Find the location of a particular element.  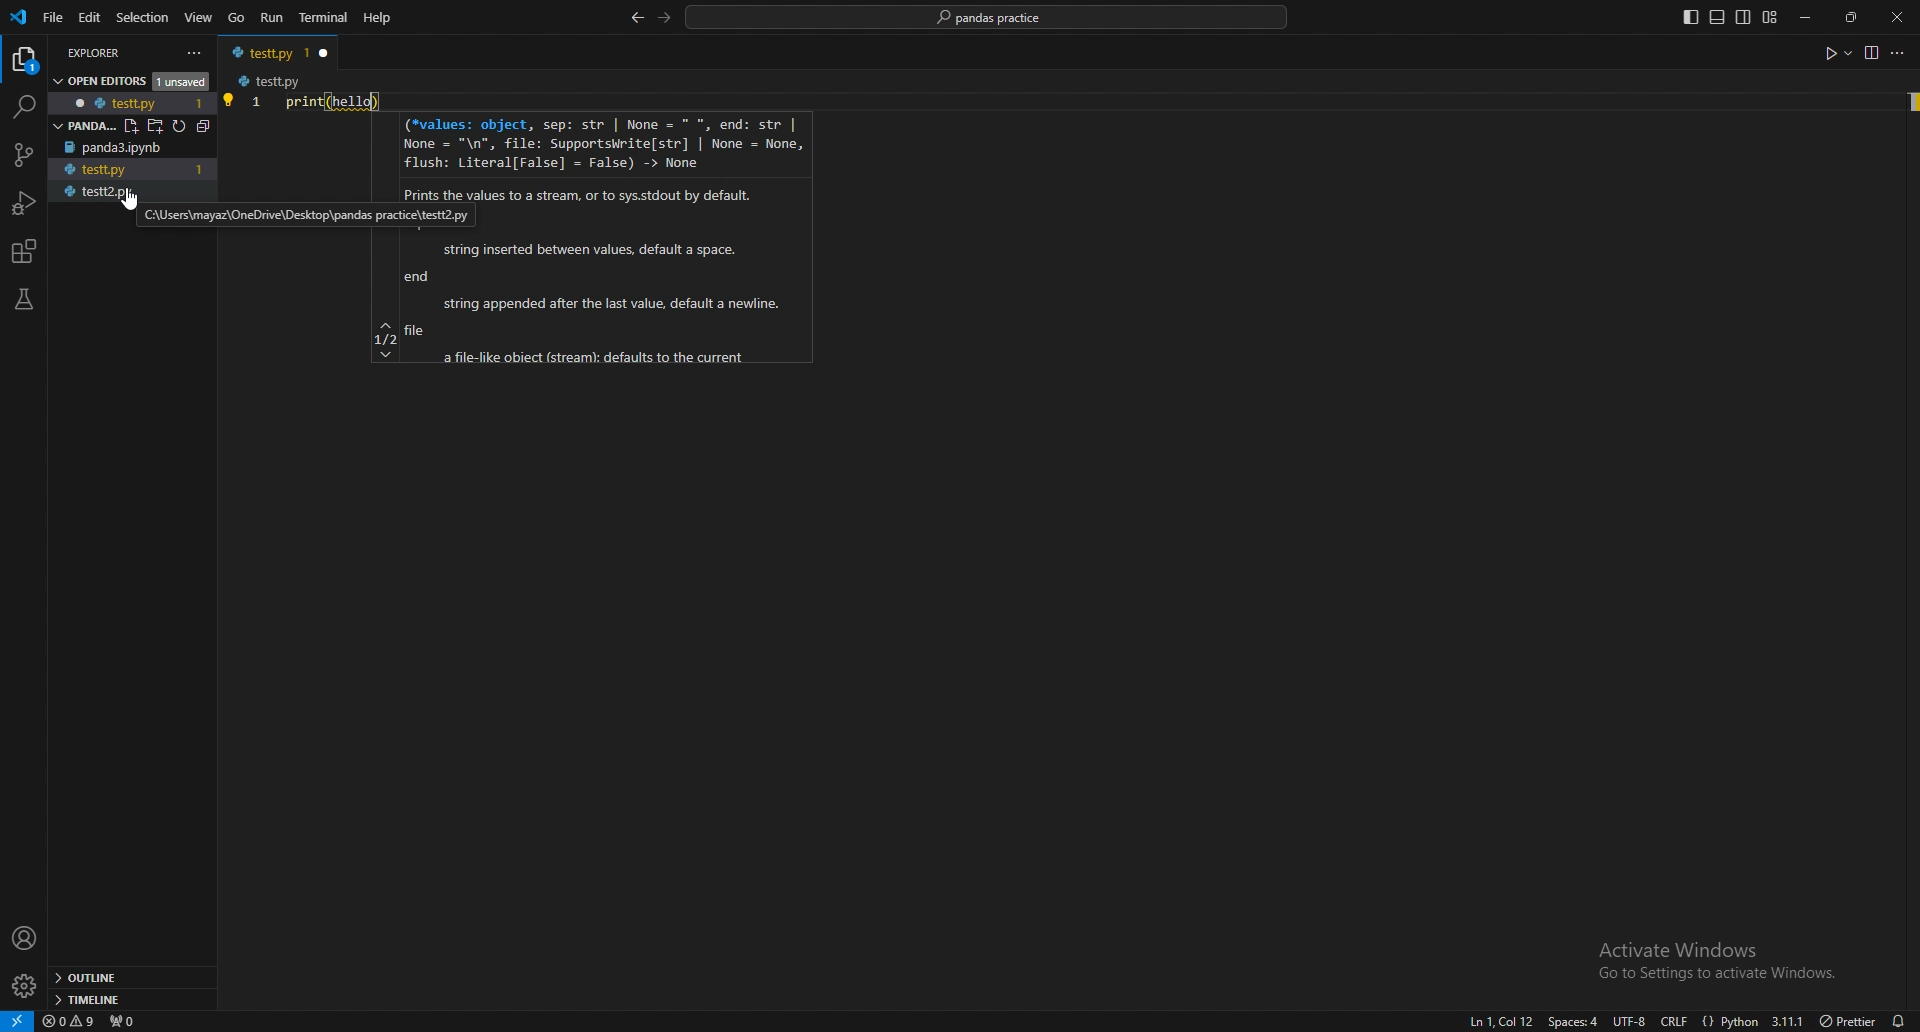

toggle primary side bar is located at coordinates (1692, 17).